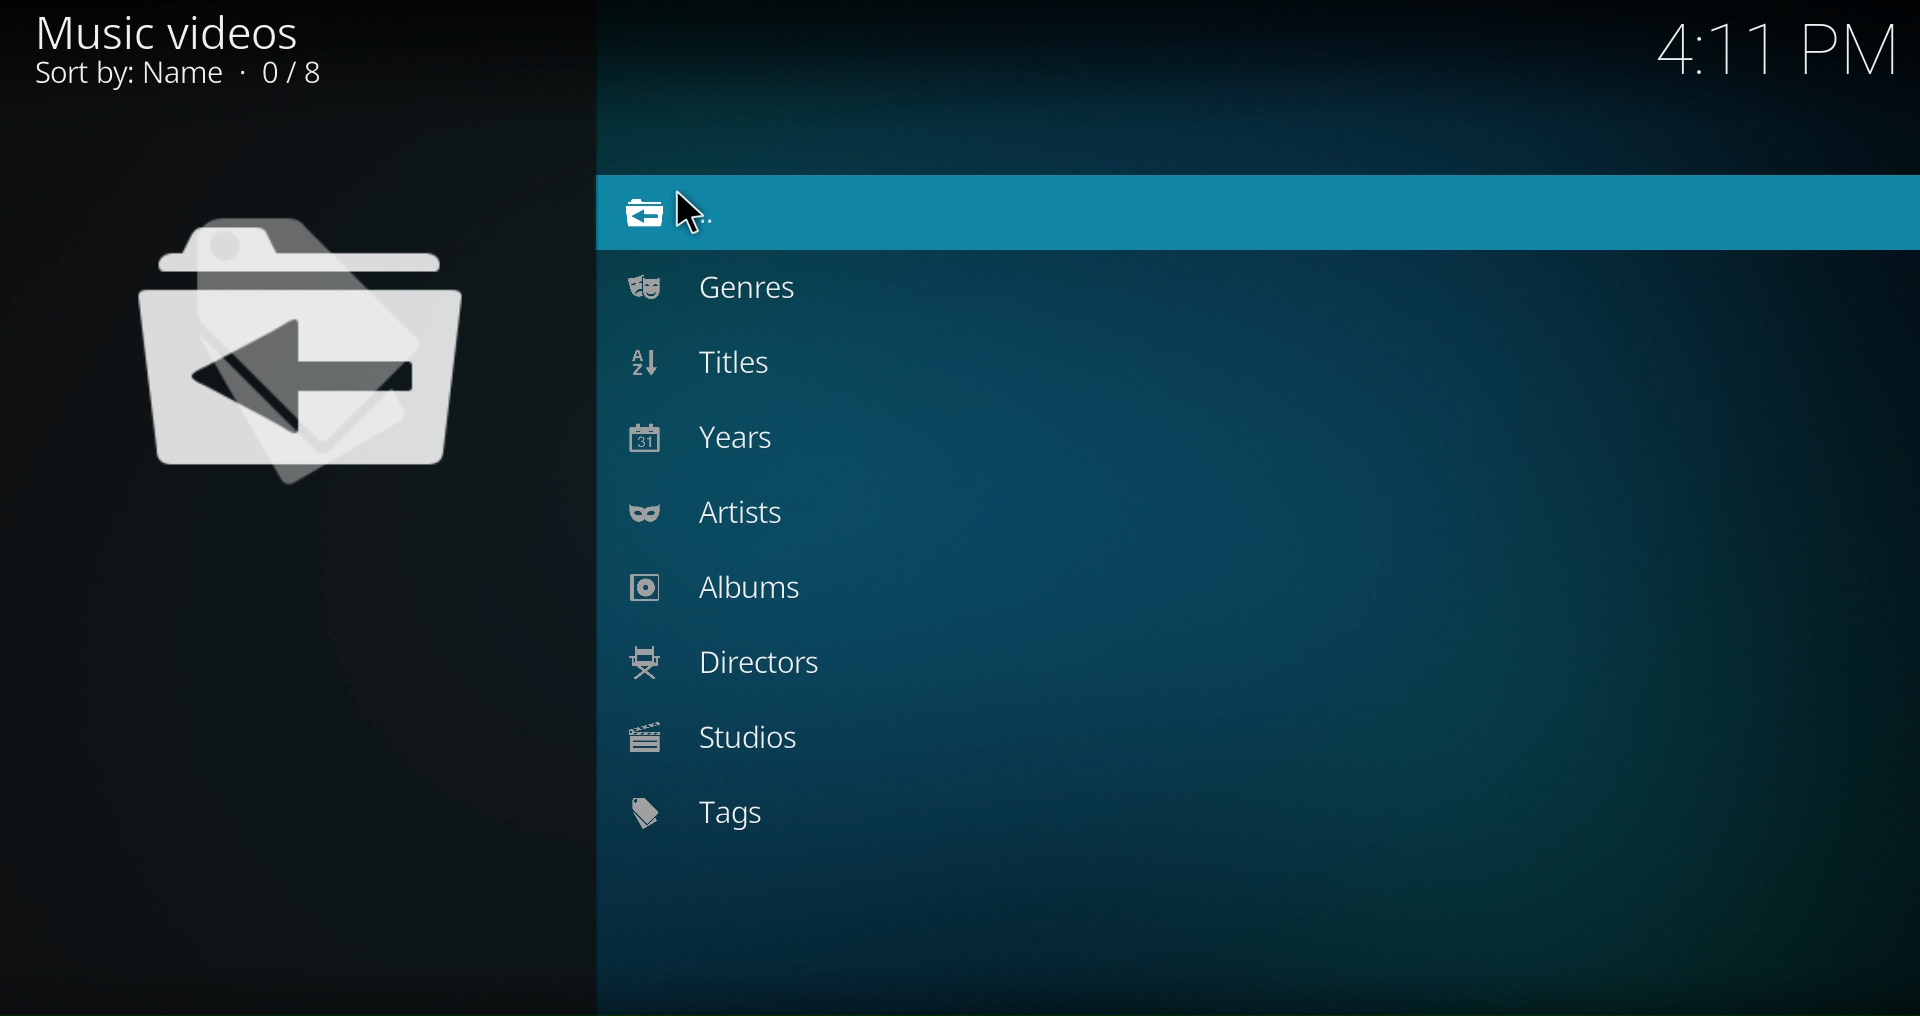  I want to click on Pointer Cursor, so click(691, 210).